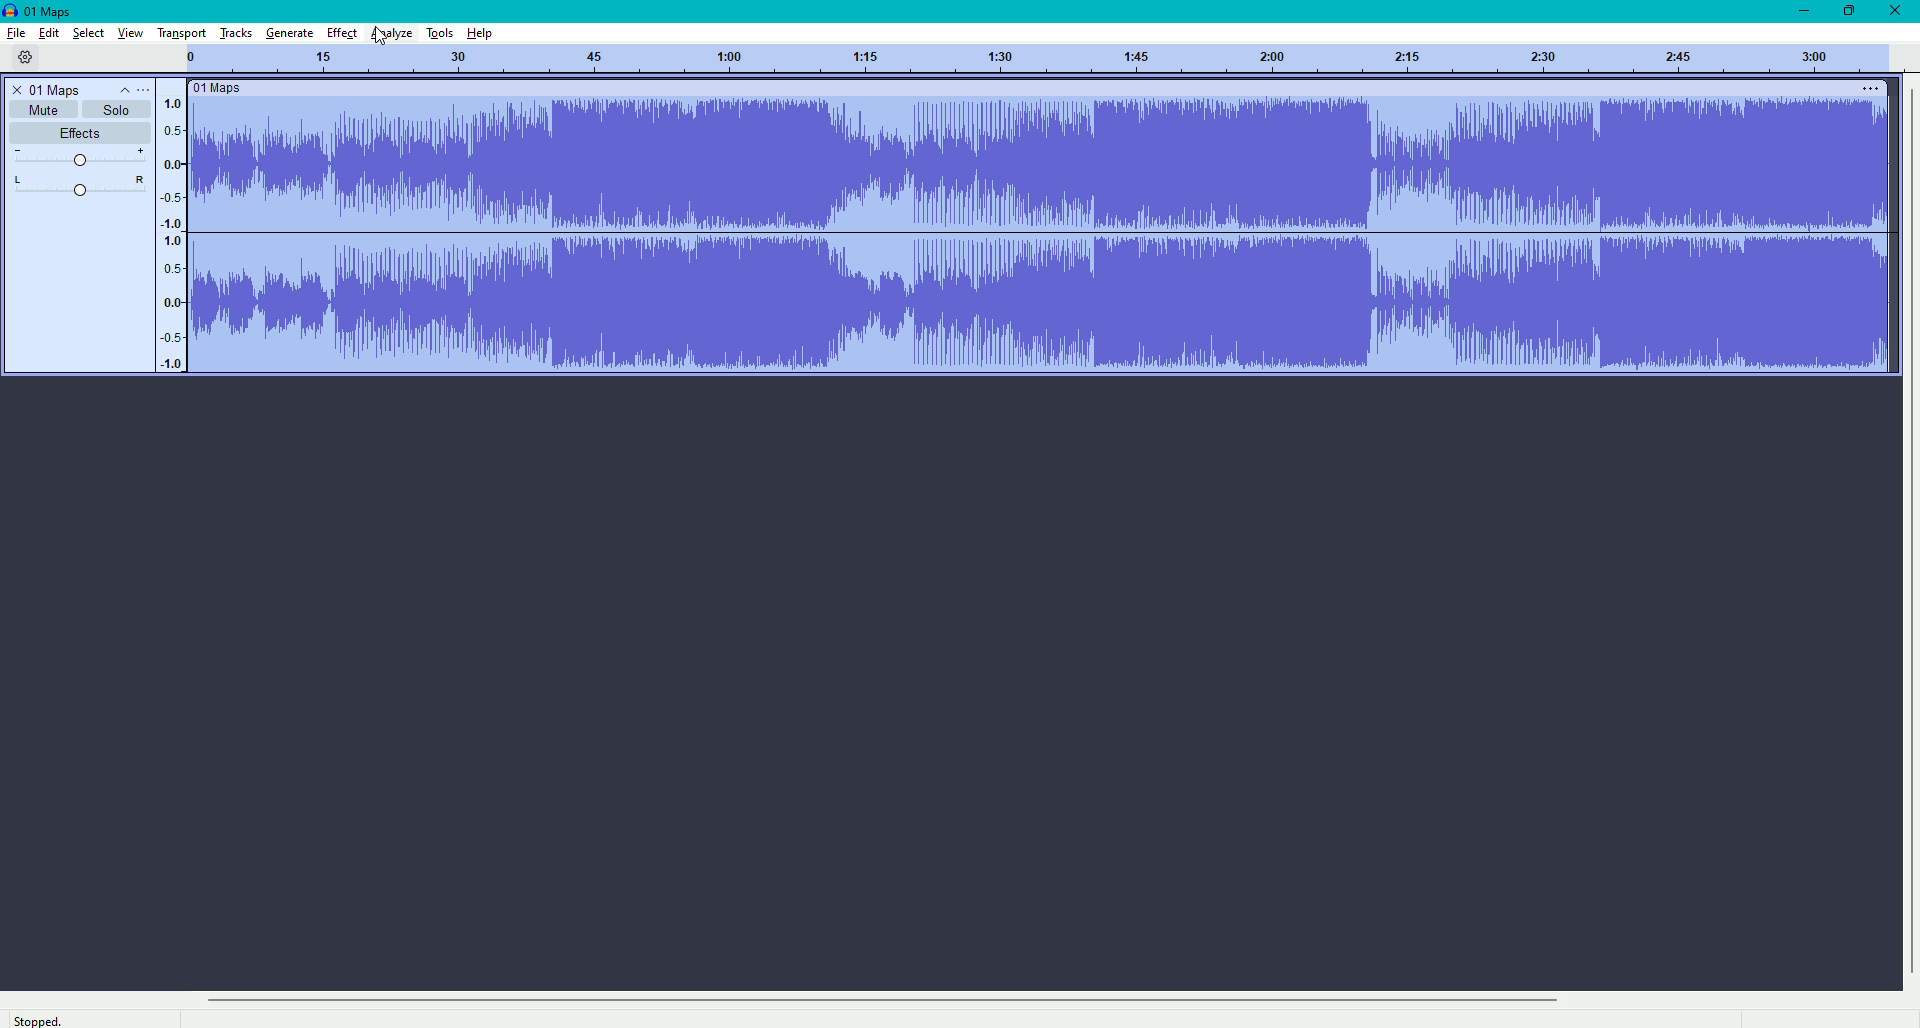  What do you see at coordinates (77, 185) in the screenshot?
I see `L-R Slider` at bounding box center [77, 185].